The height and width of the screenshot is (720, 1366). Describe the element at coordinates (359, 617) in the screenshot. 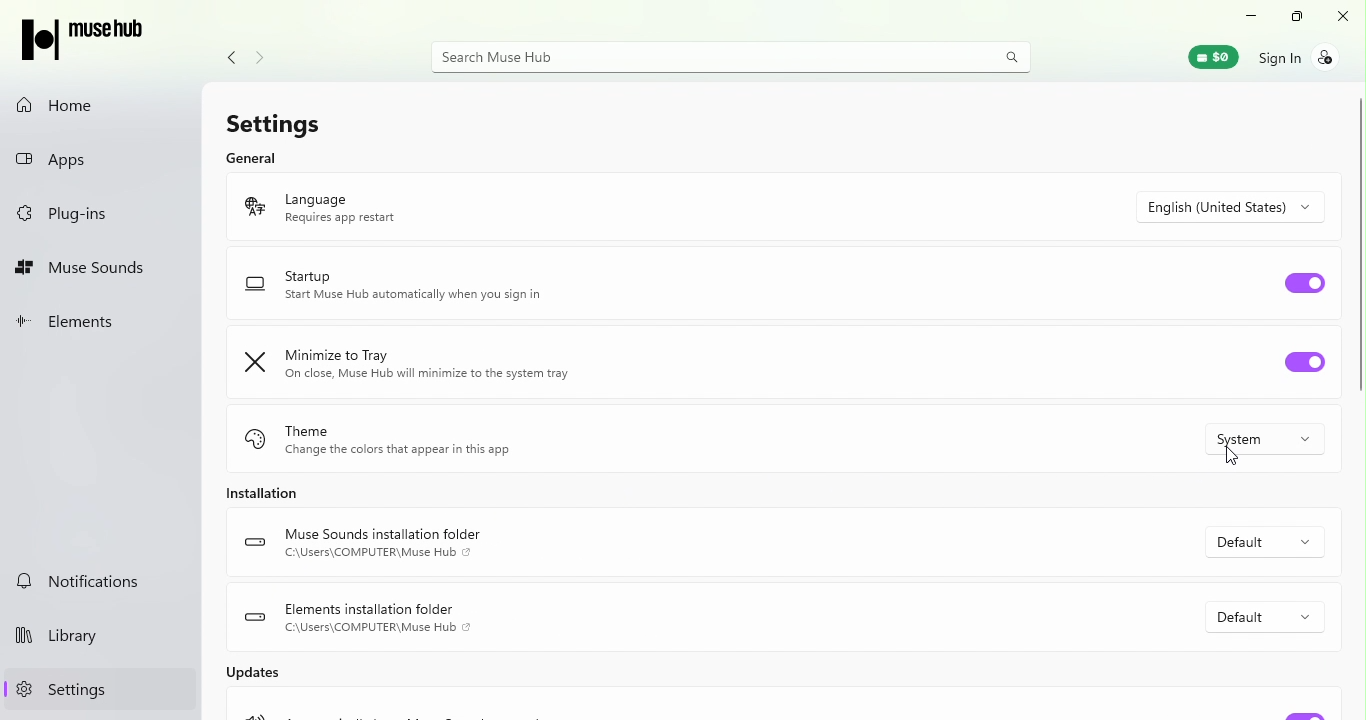

I see `Elements installation folder` at that location.